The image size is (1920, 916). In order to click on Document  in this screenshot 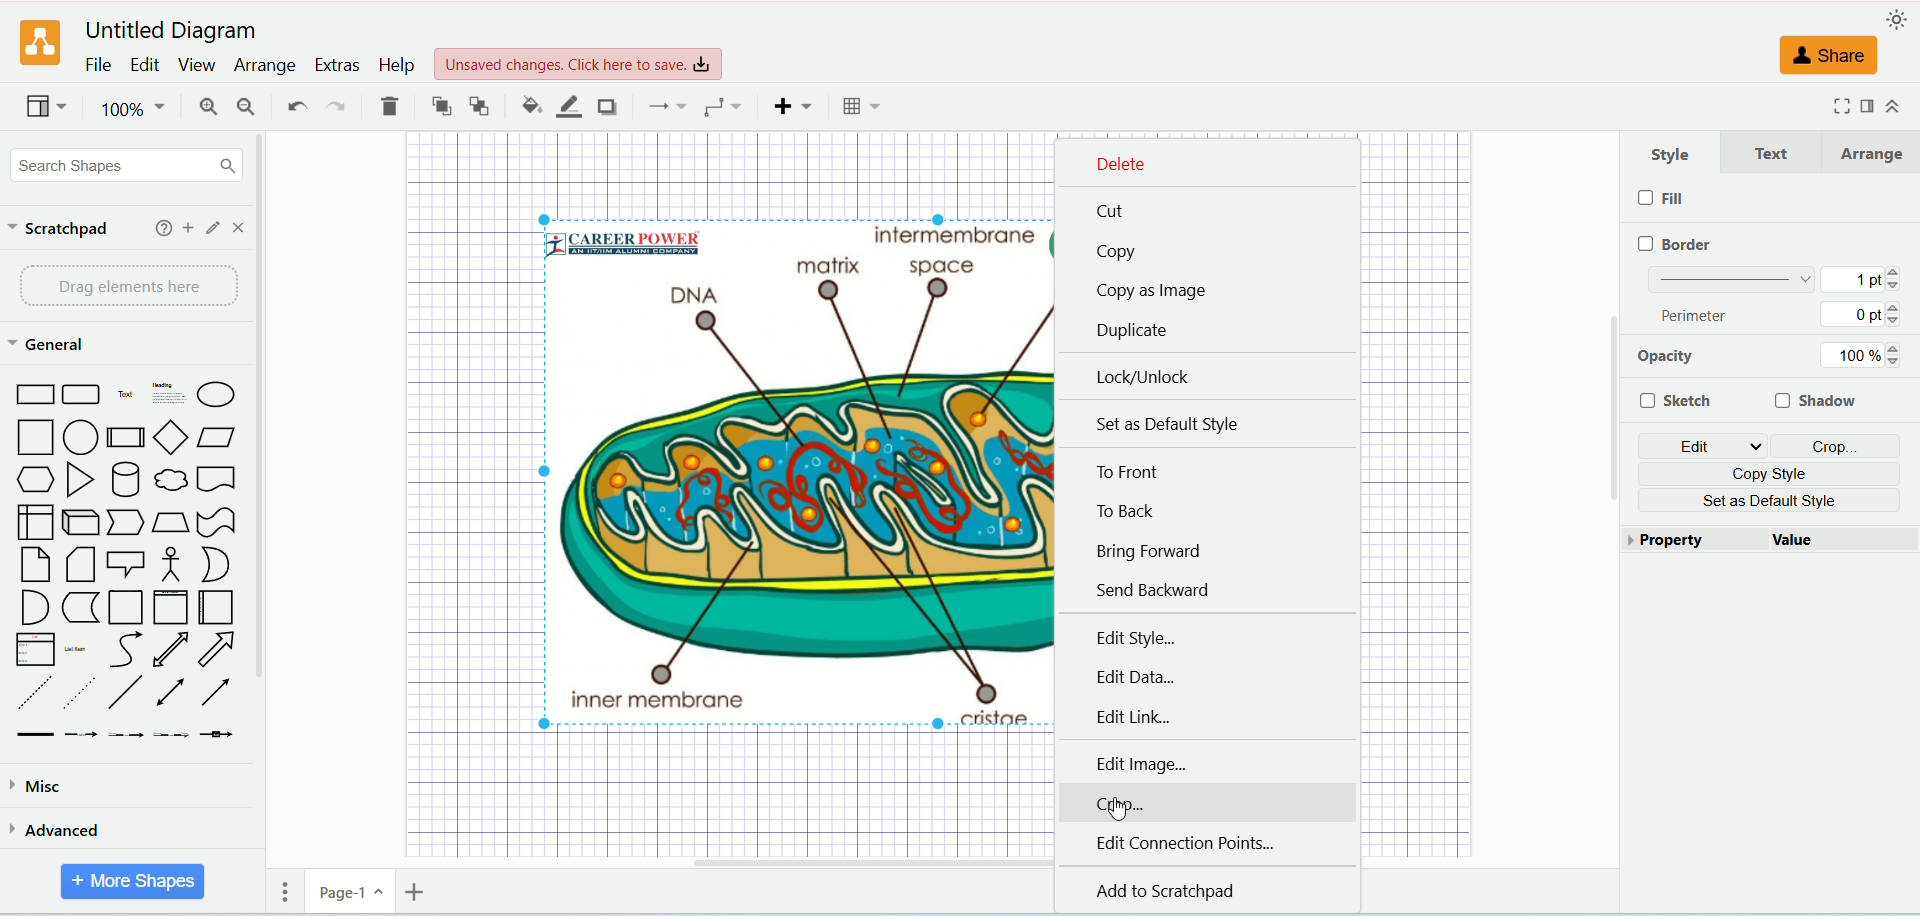, I will do `click(218, 482)`.